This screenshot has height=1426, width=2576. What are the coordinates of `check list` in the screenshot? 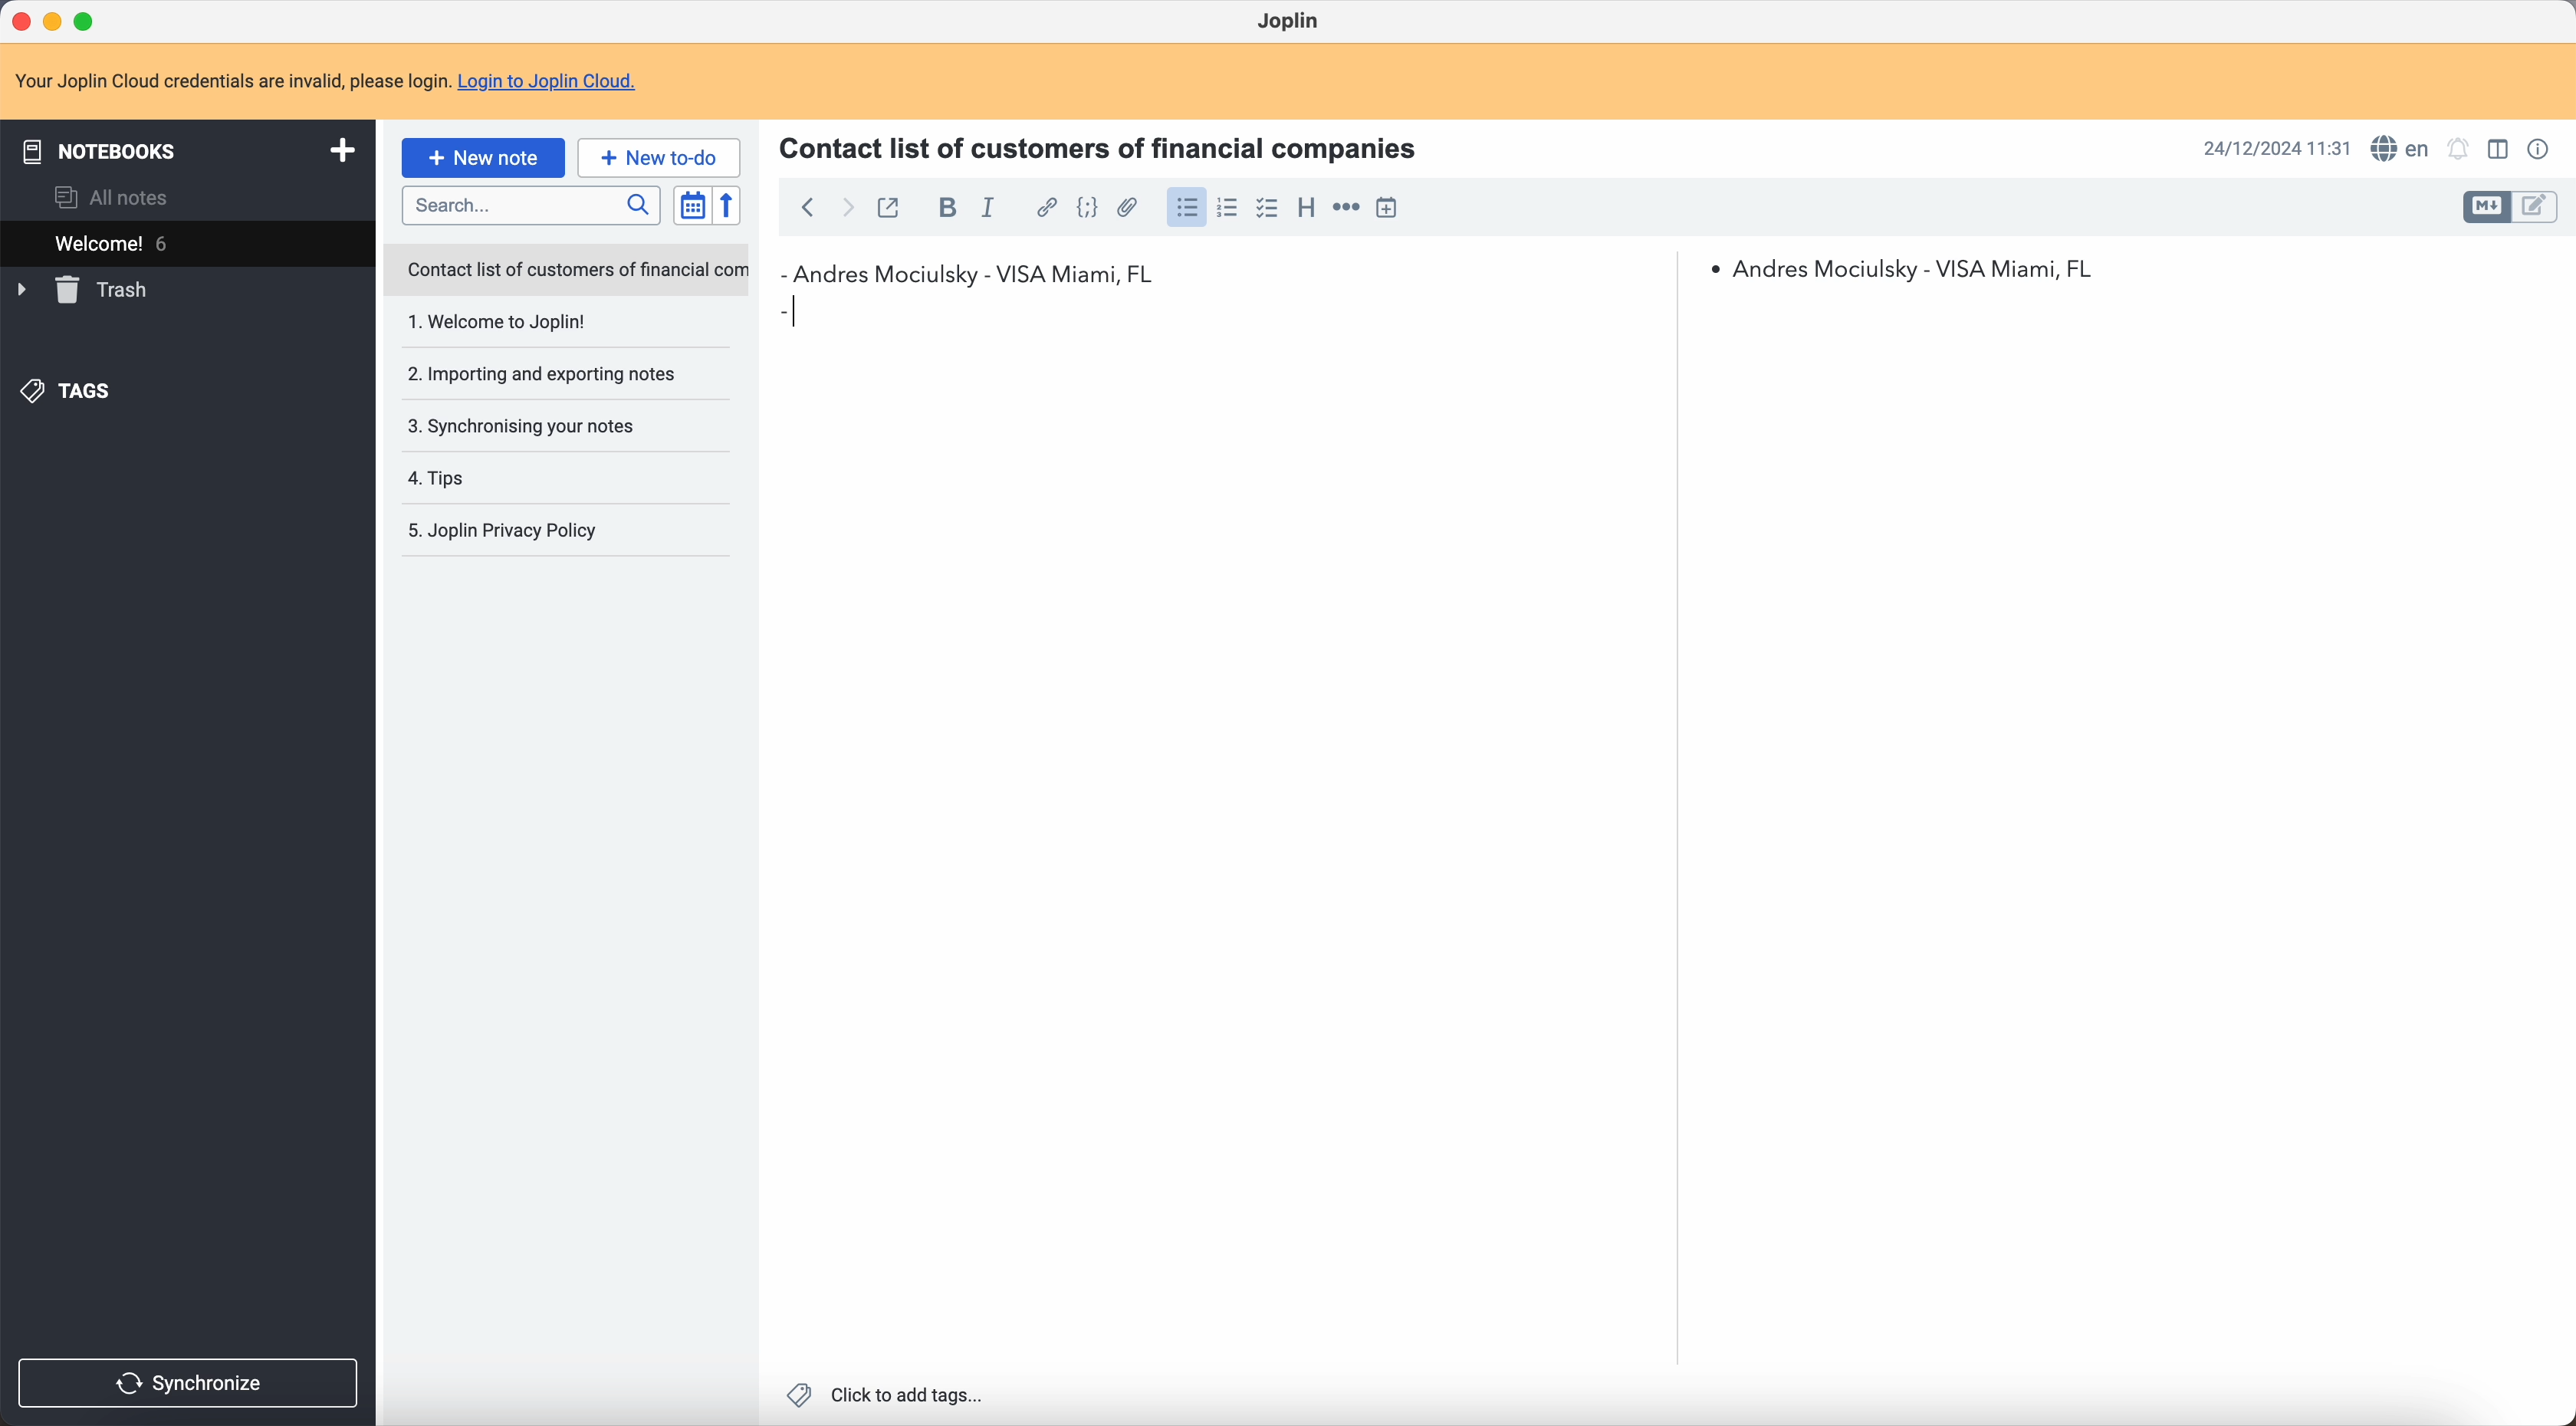 It's located at (1267, 209).